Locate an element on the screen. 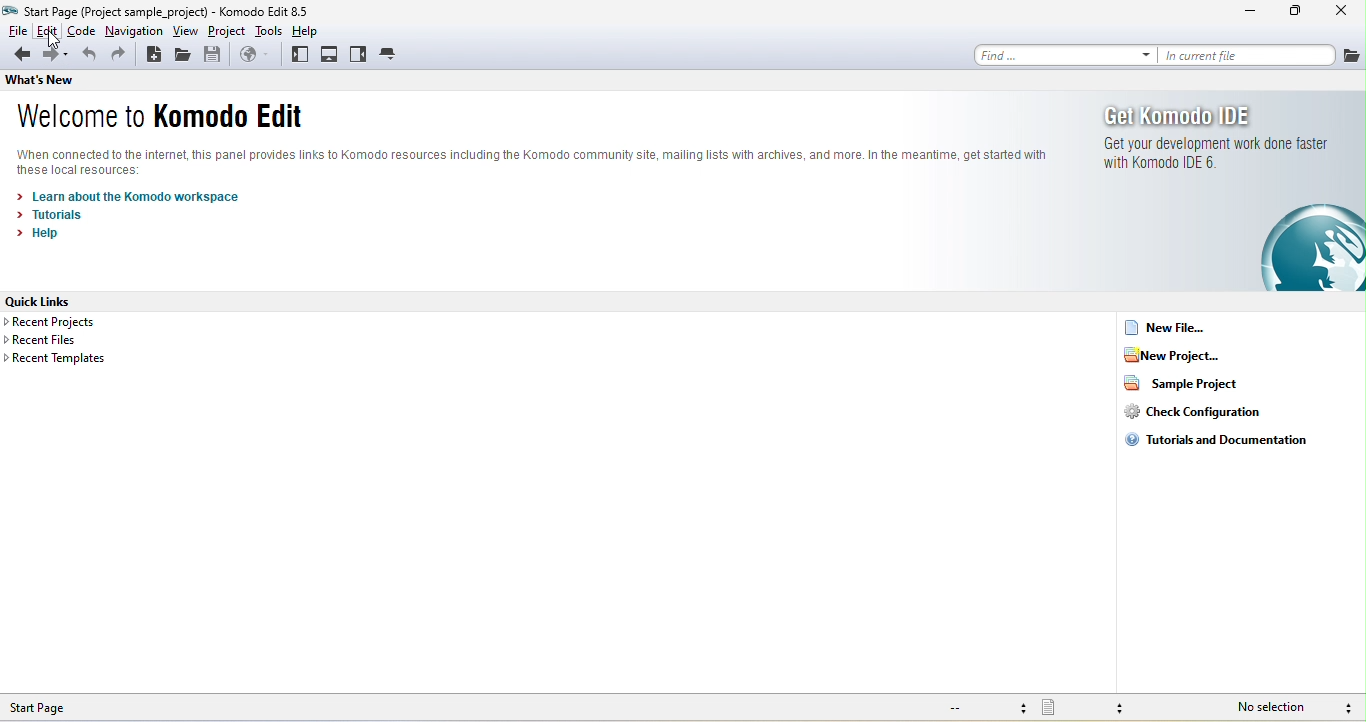 This screenshot has width=1366, height=722. find is located at coordinates (1068, 56).